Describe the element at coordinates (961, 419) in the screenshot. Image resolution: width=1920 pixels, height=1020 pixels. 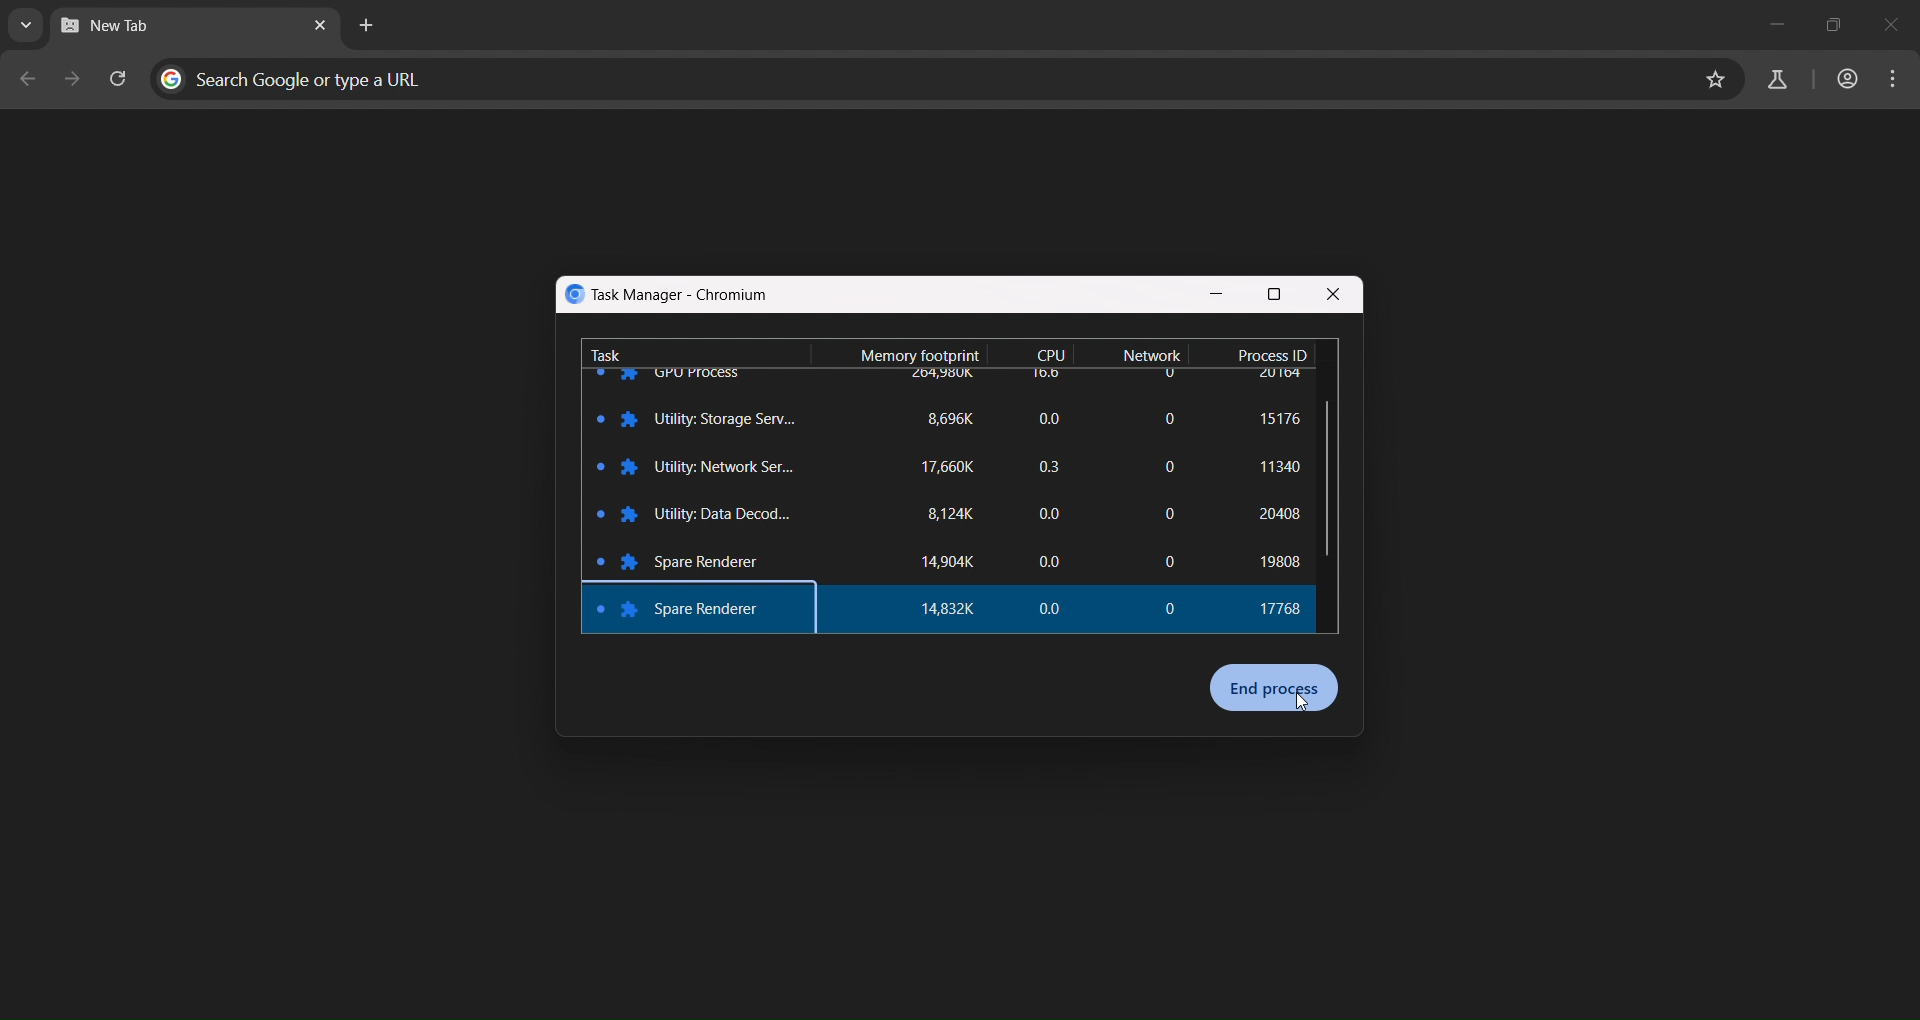
I see `8,696K` at that location.